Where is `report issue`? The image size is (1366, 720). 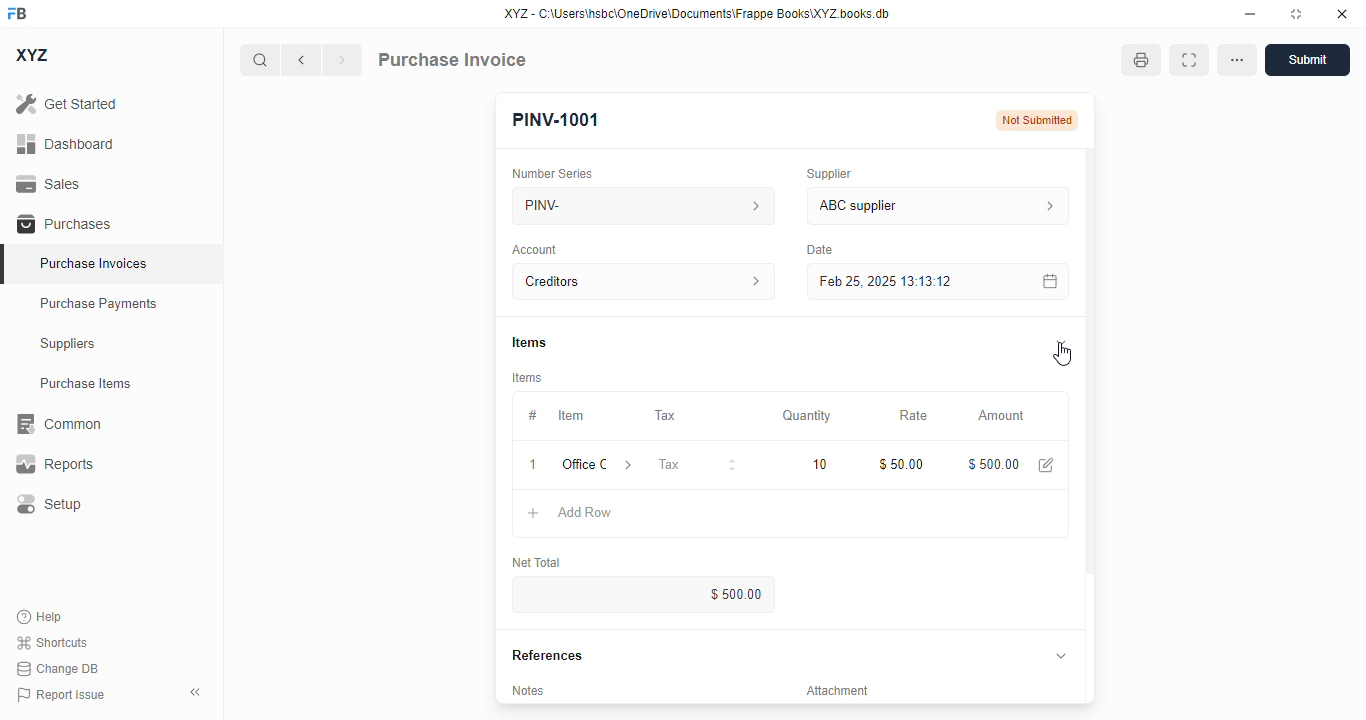 report issue is located at coordinates (60, 695).